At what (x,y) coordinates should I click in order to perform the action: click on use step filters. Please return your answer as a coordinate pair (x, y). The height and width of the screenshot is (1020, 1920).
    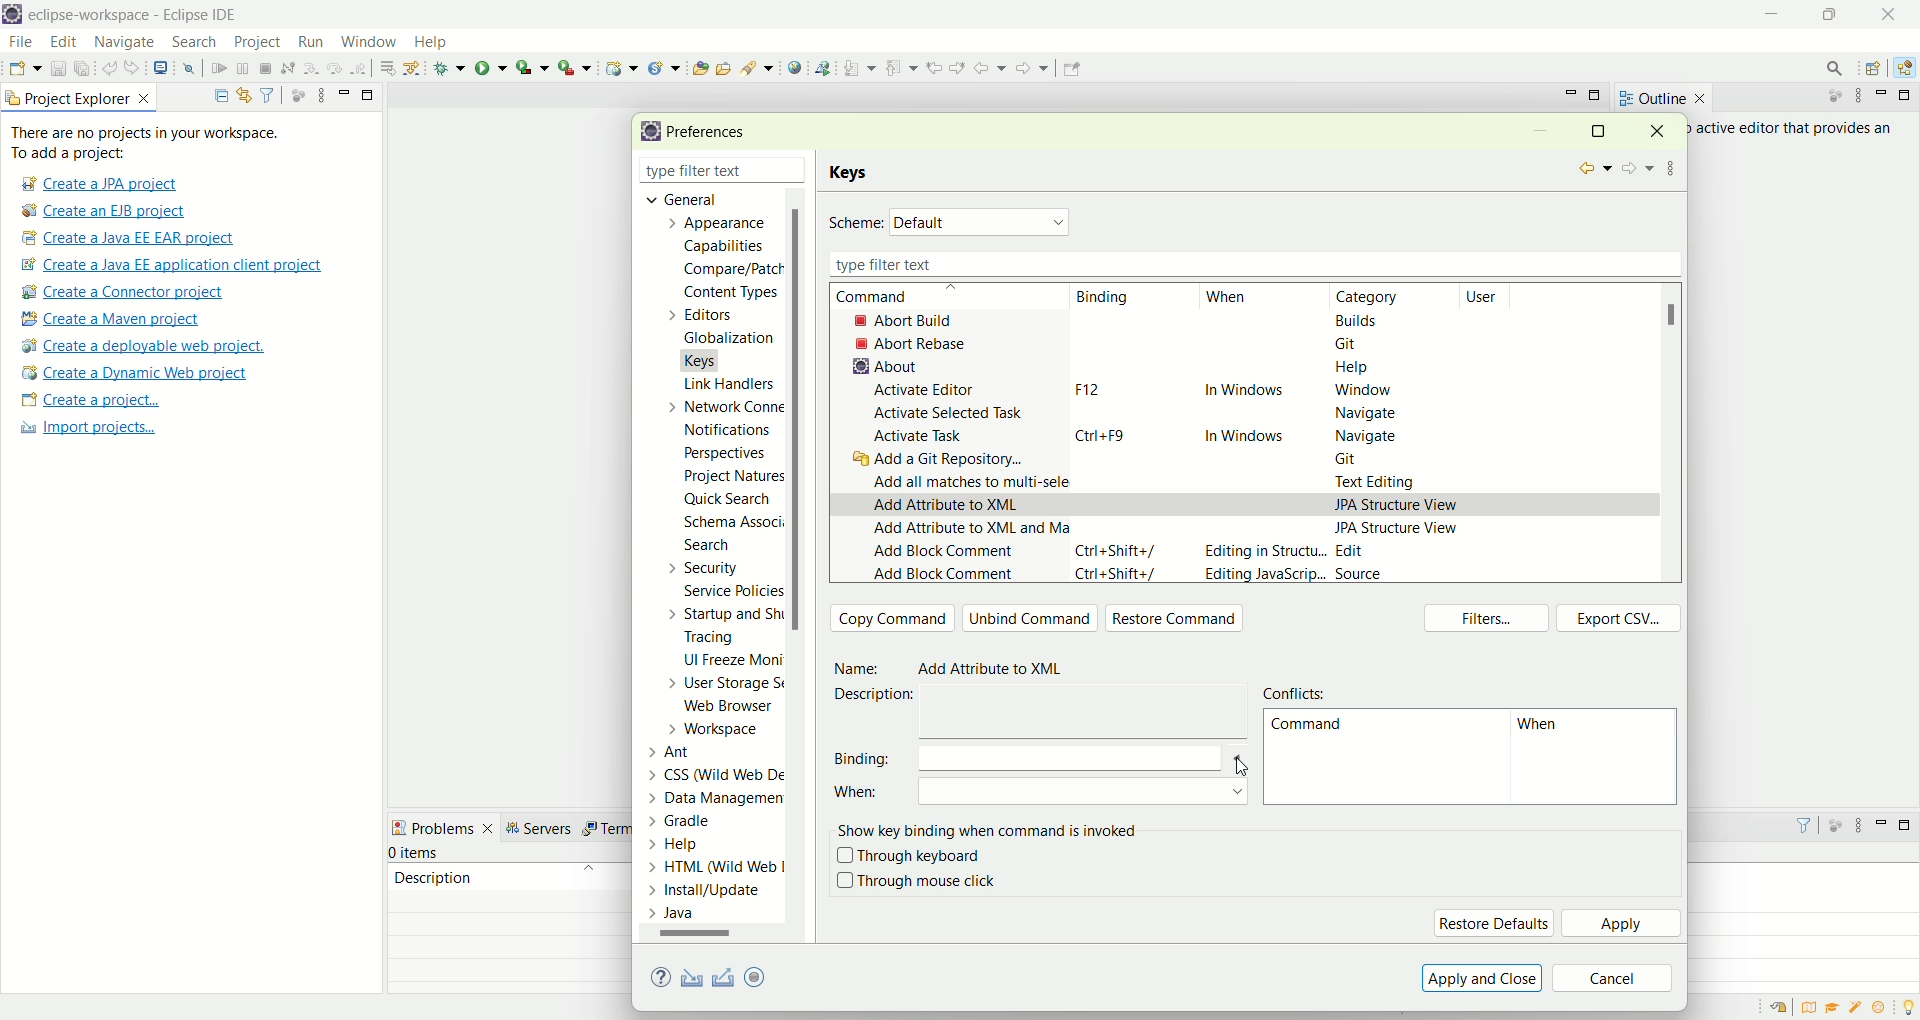
    Looking at the image, I should click on (413, 67).